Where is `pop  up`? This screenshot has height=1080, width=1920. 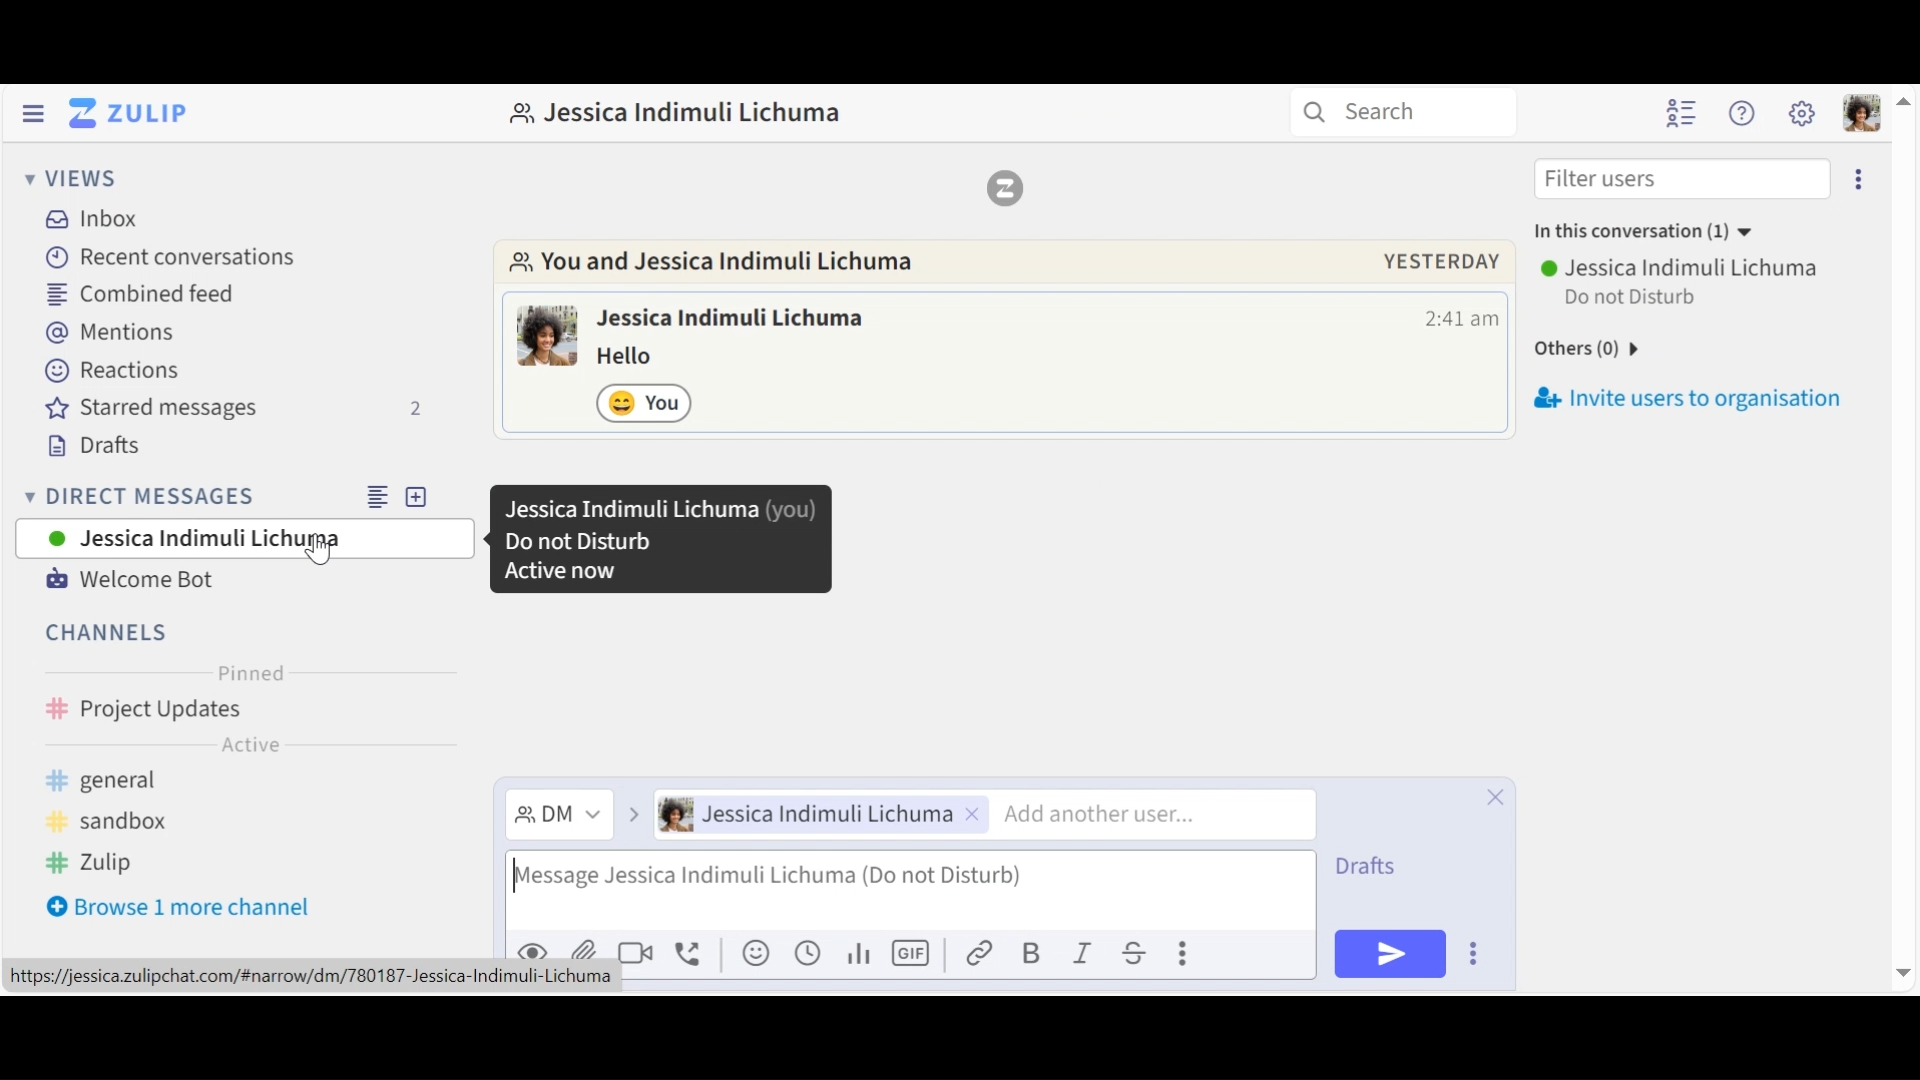
pop  up is located at coordinates (658, 542).